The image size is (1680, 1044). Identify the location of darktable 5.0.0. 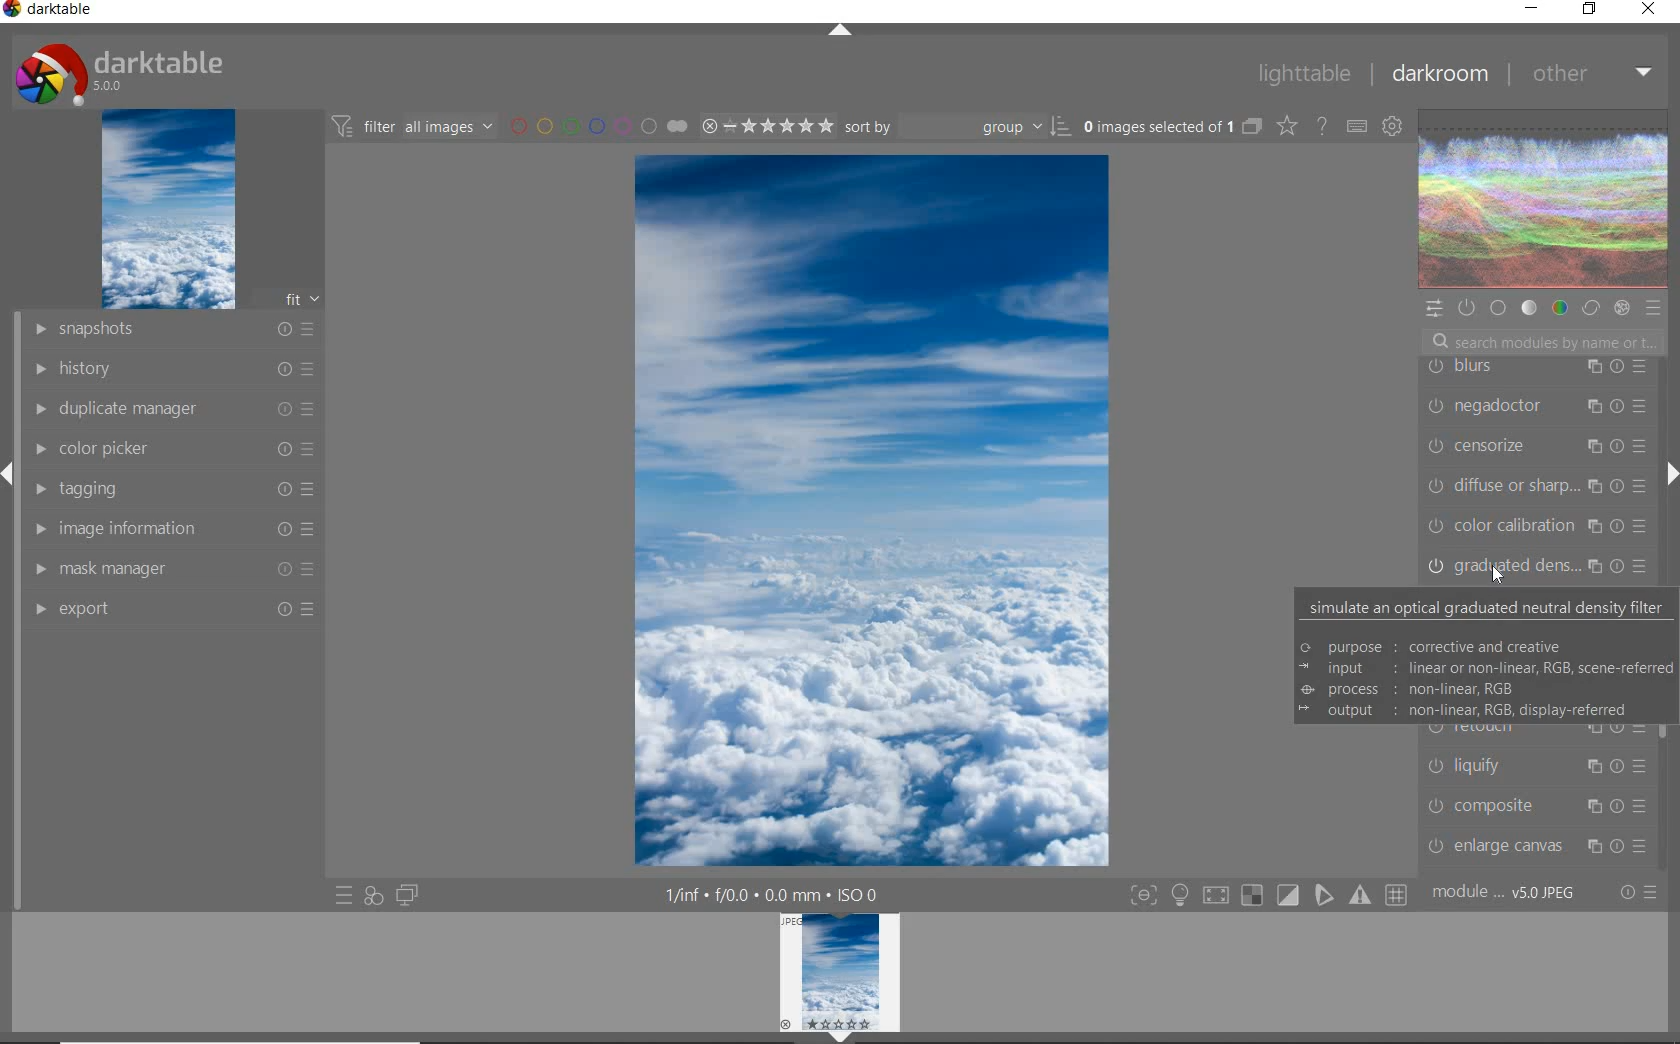
(115, 70).